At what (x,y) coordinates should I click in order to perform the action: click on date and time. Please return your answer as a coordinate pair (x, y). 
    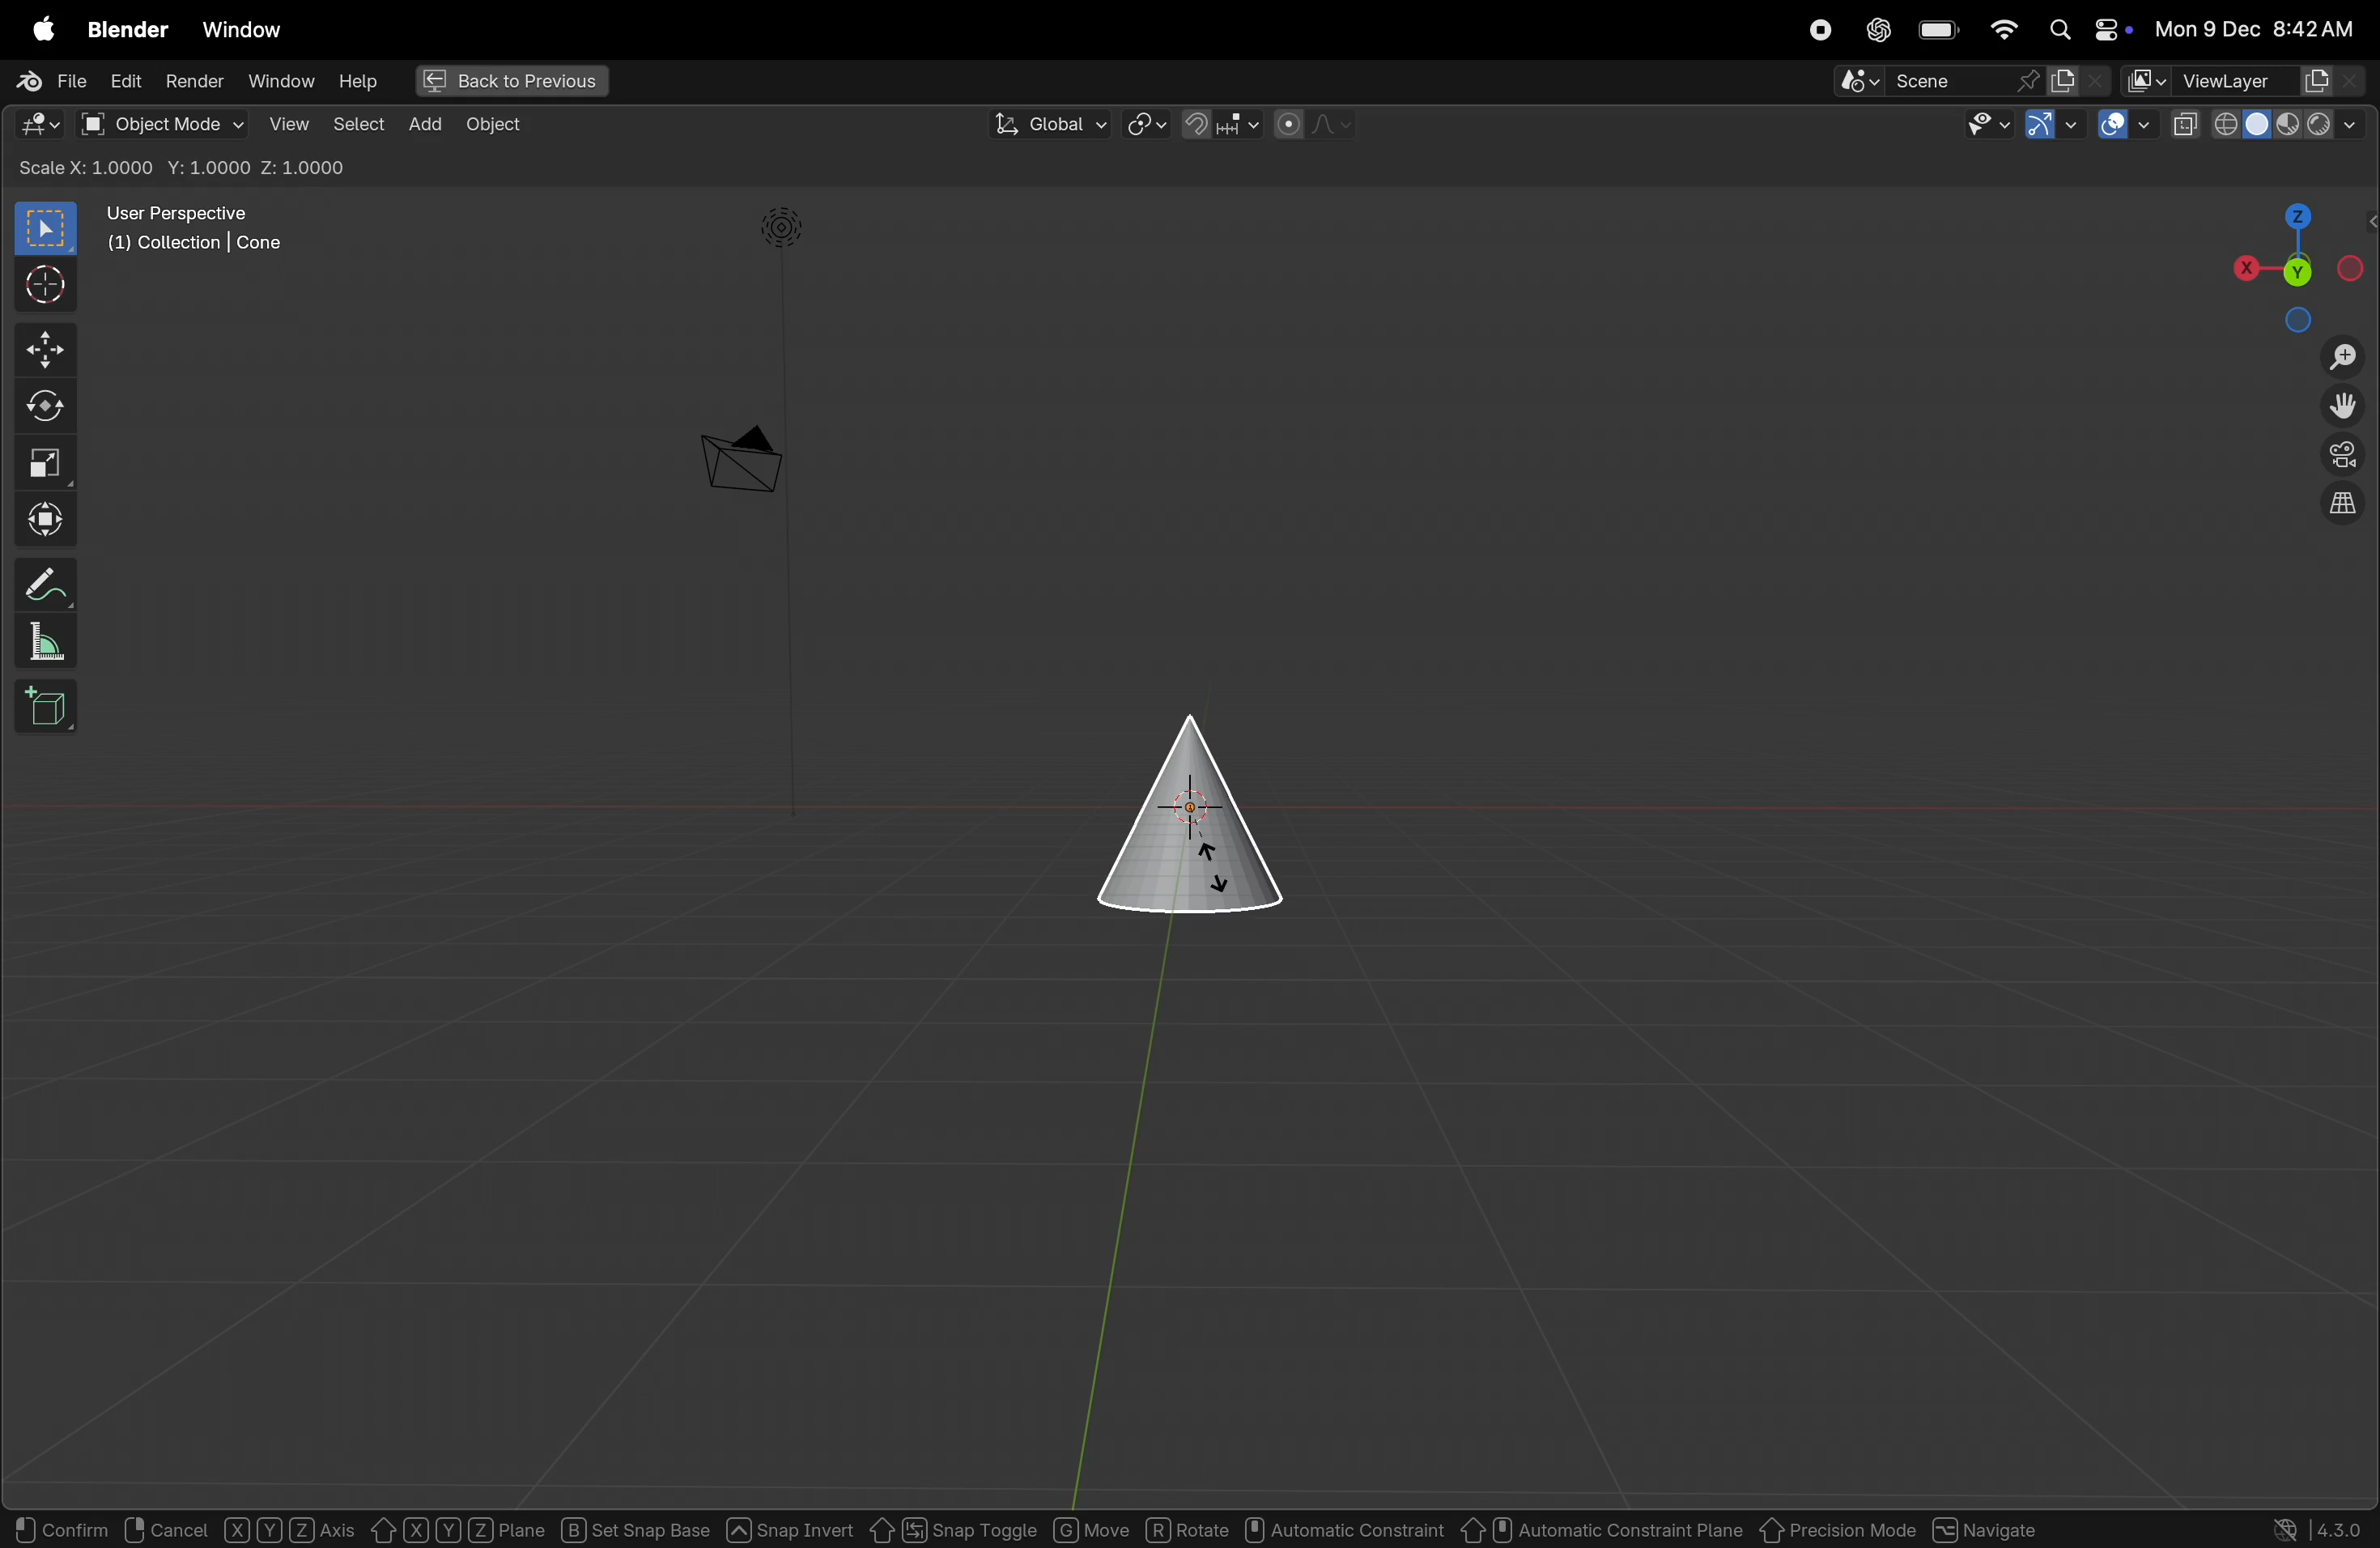
    Looking at the image, I should click on (2254, 28).